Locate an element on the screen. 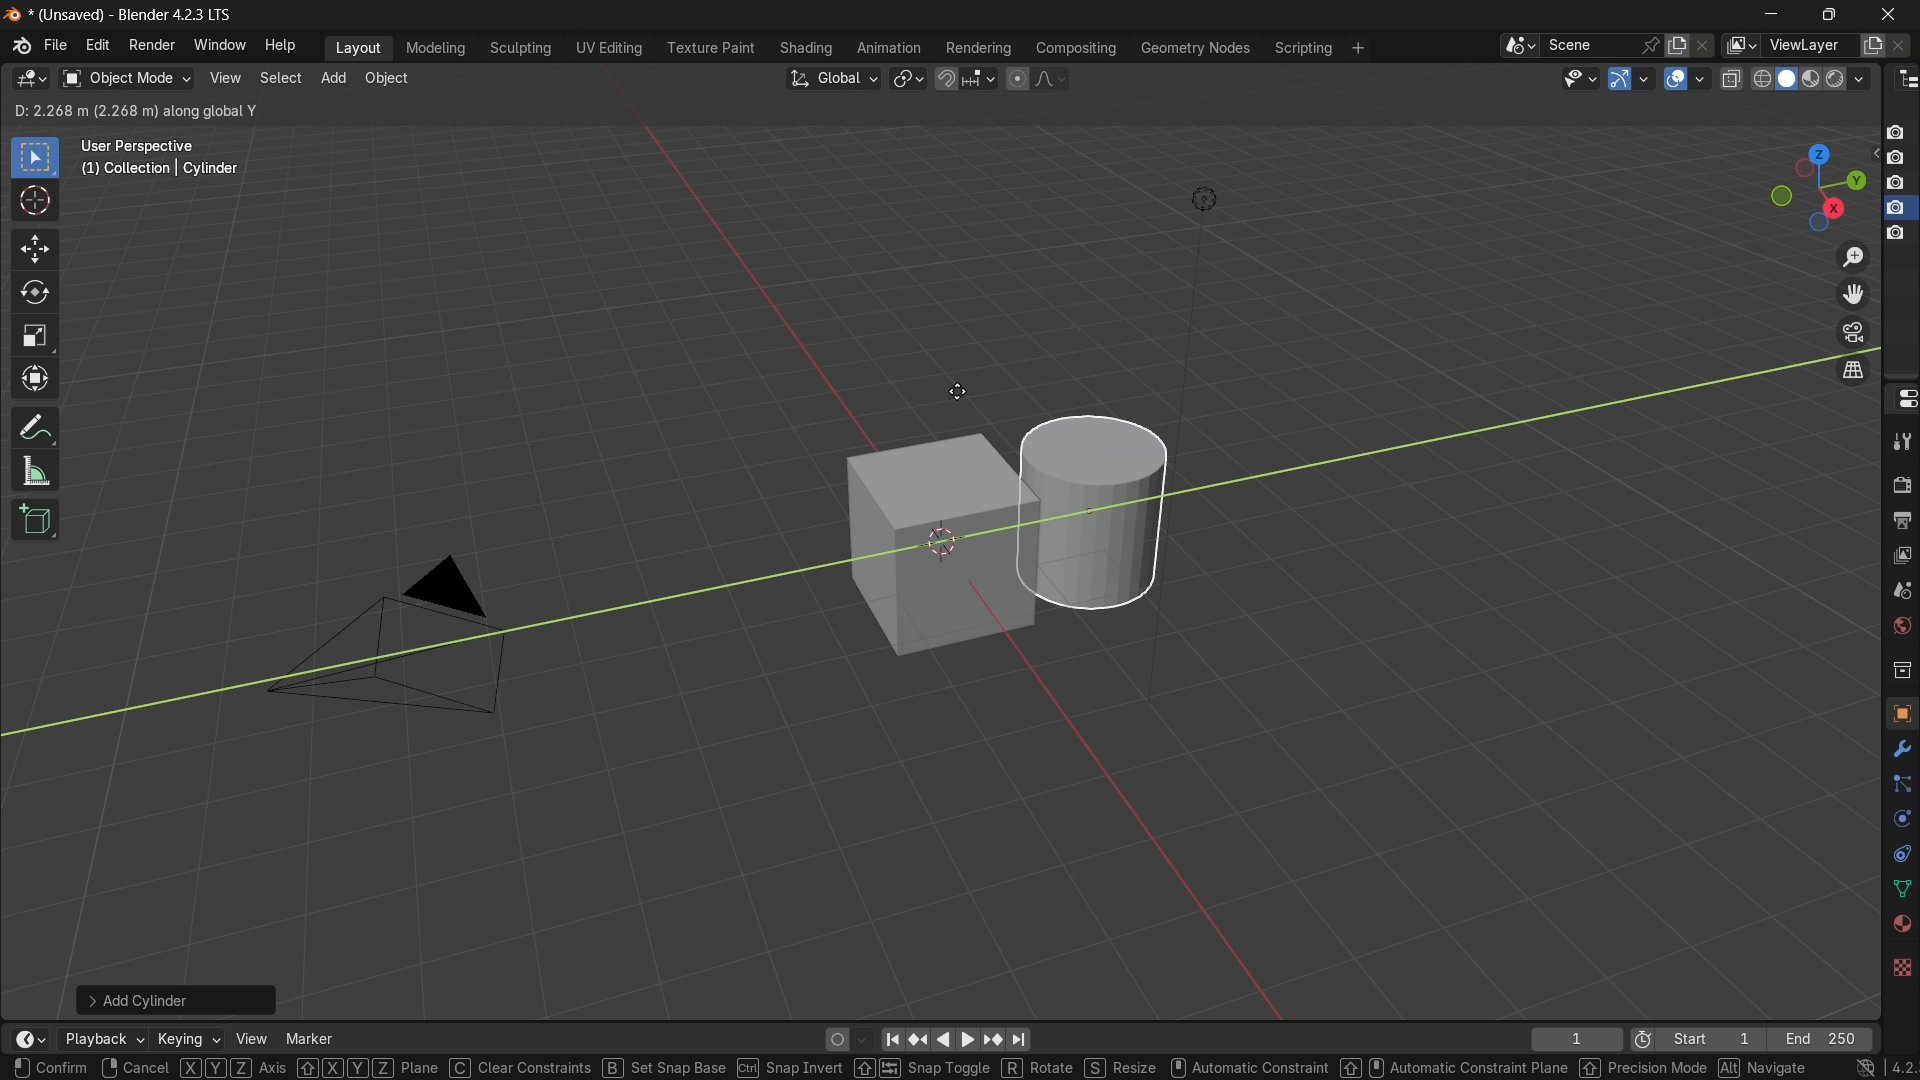  outliner is located at coordinates (1903, 79).